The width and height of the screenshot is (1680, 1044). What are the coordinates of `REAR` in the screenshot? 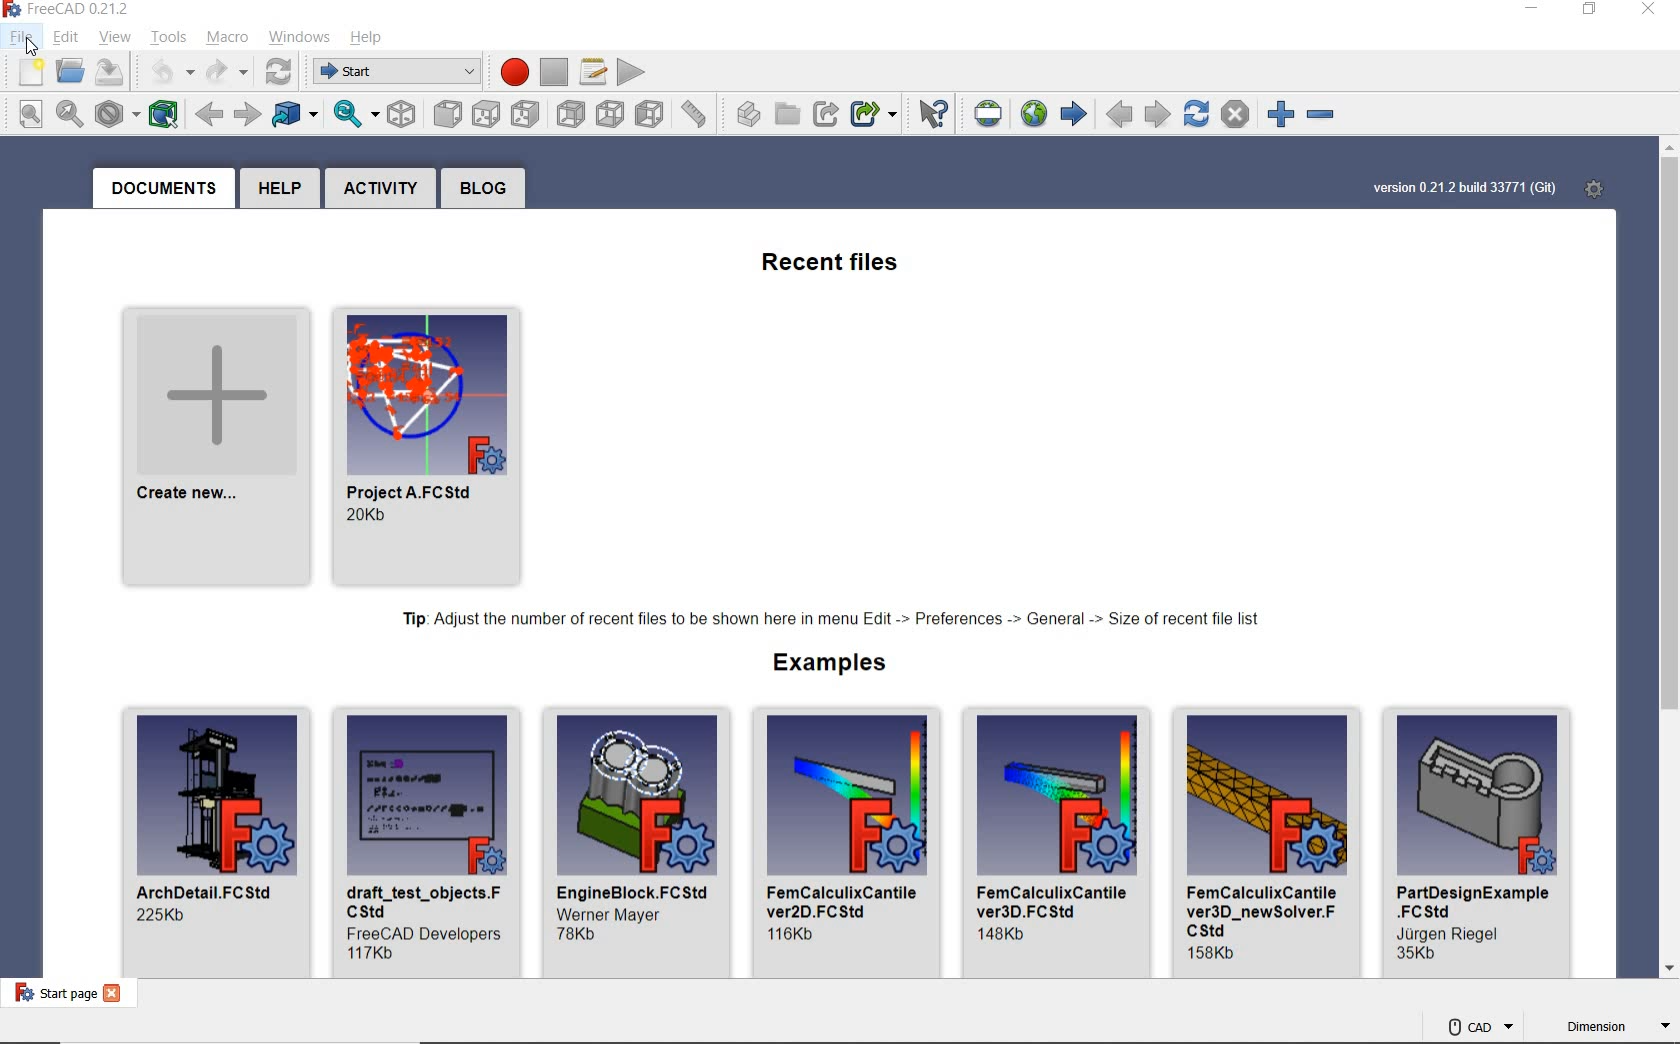 It's located at (571, 115).